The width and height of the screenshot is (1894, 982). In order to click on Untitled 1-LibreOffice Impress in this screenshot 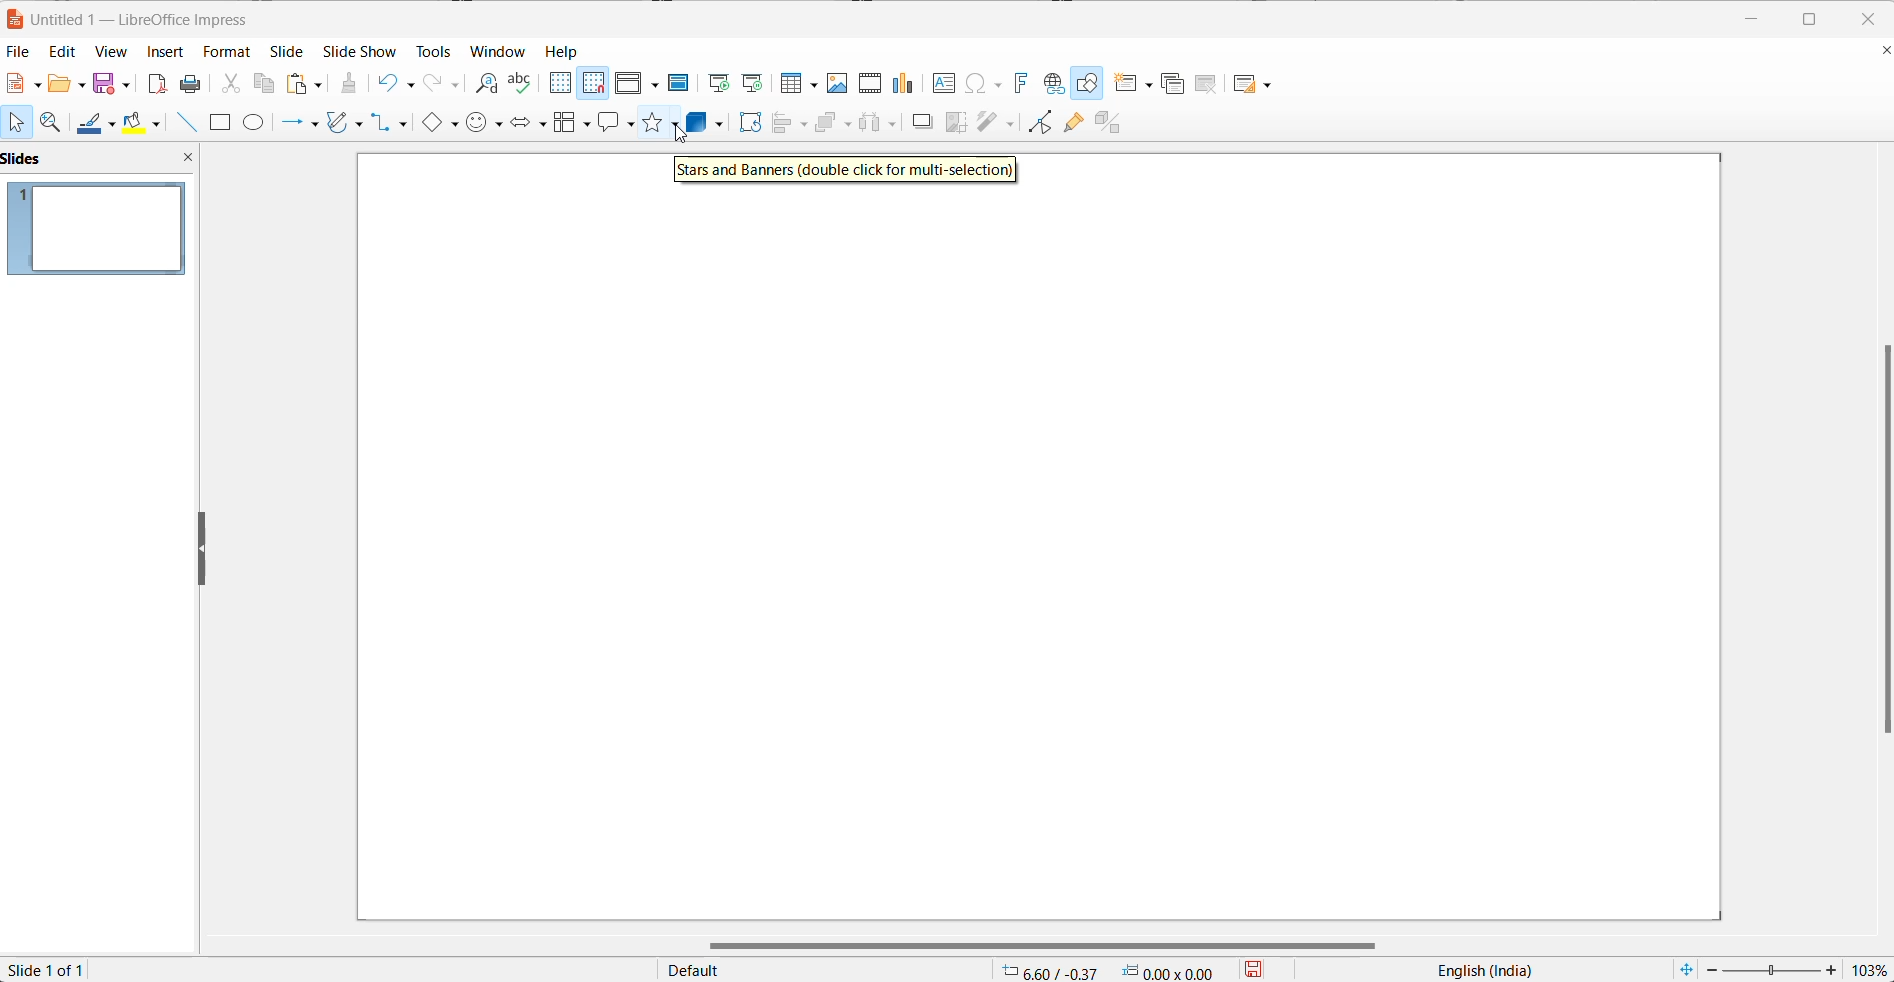, I will do `click(155, 17)`.